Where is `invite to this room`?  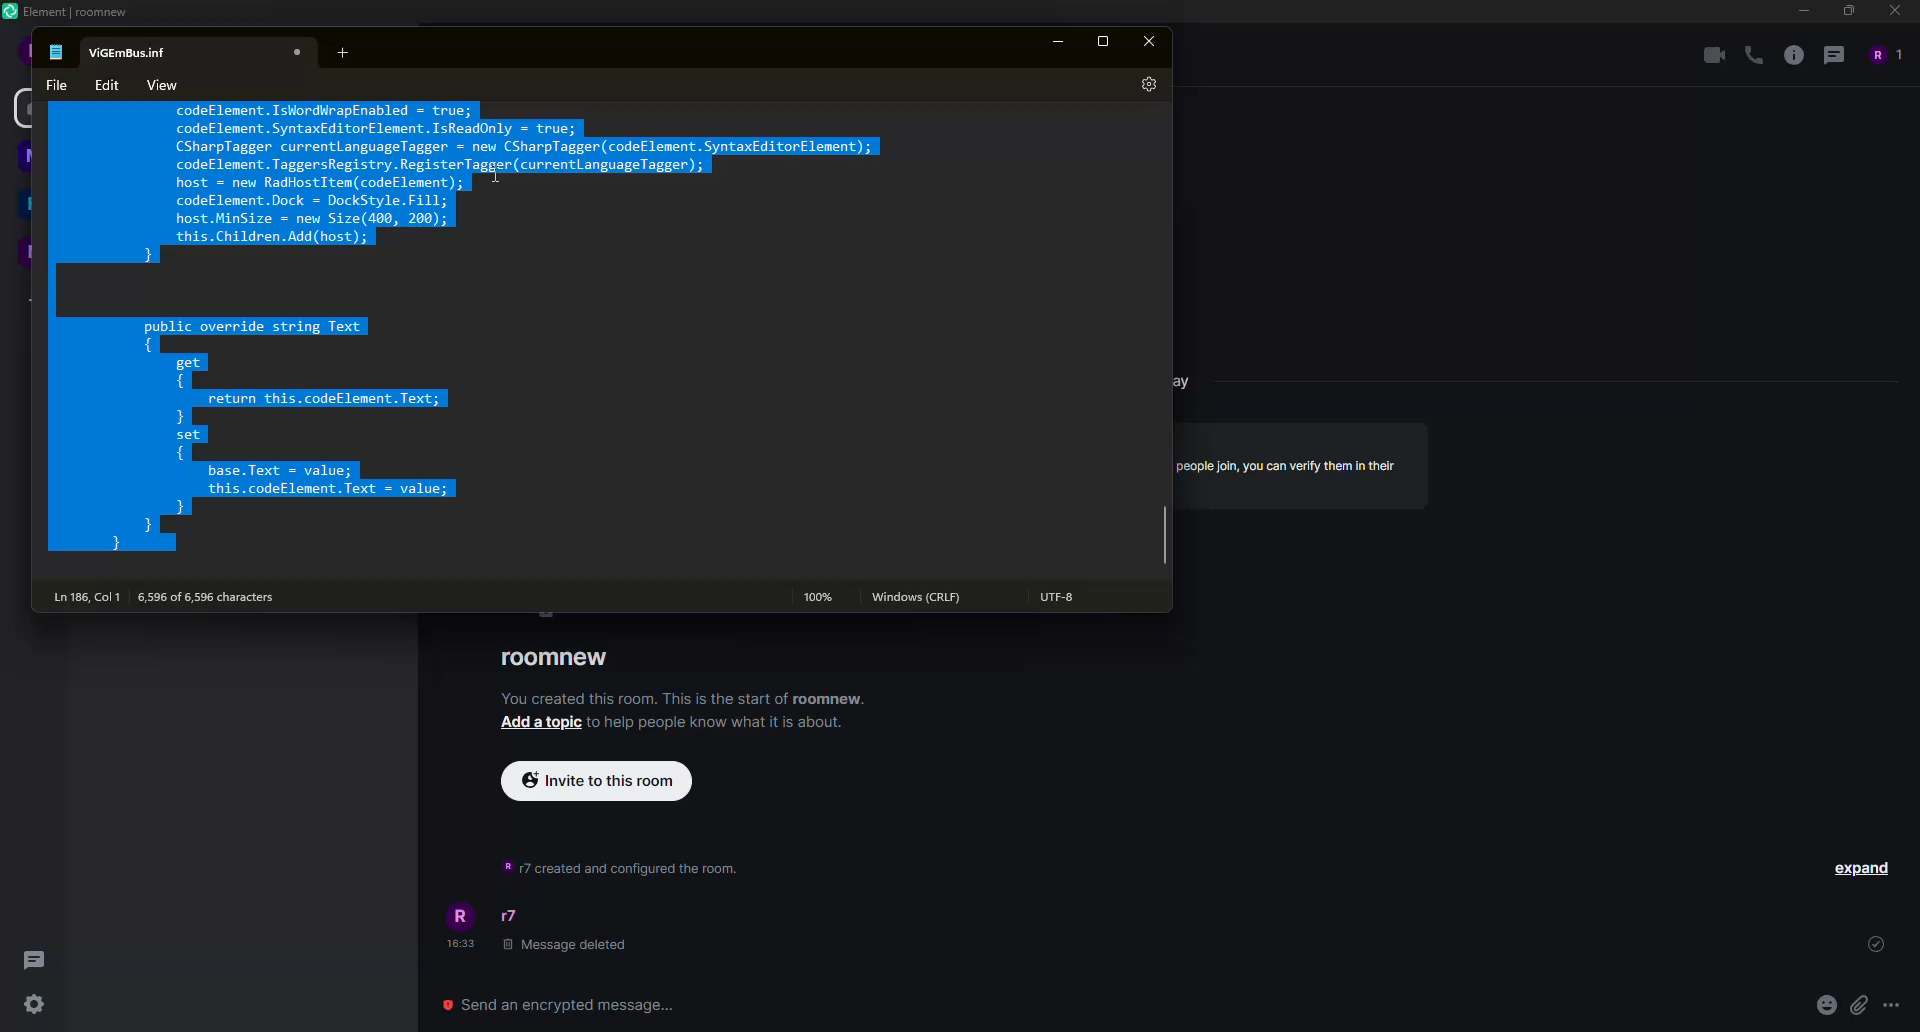
invite to this room is located at coordinates (603, 781).